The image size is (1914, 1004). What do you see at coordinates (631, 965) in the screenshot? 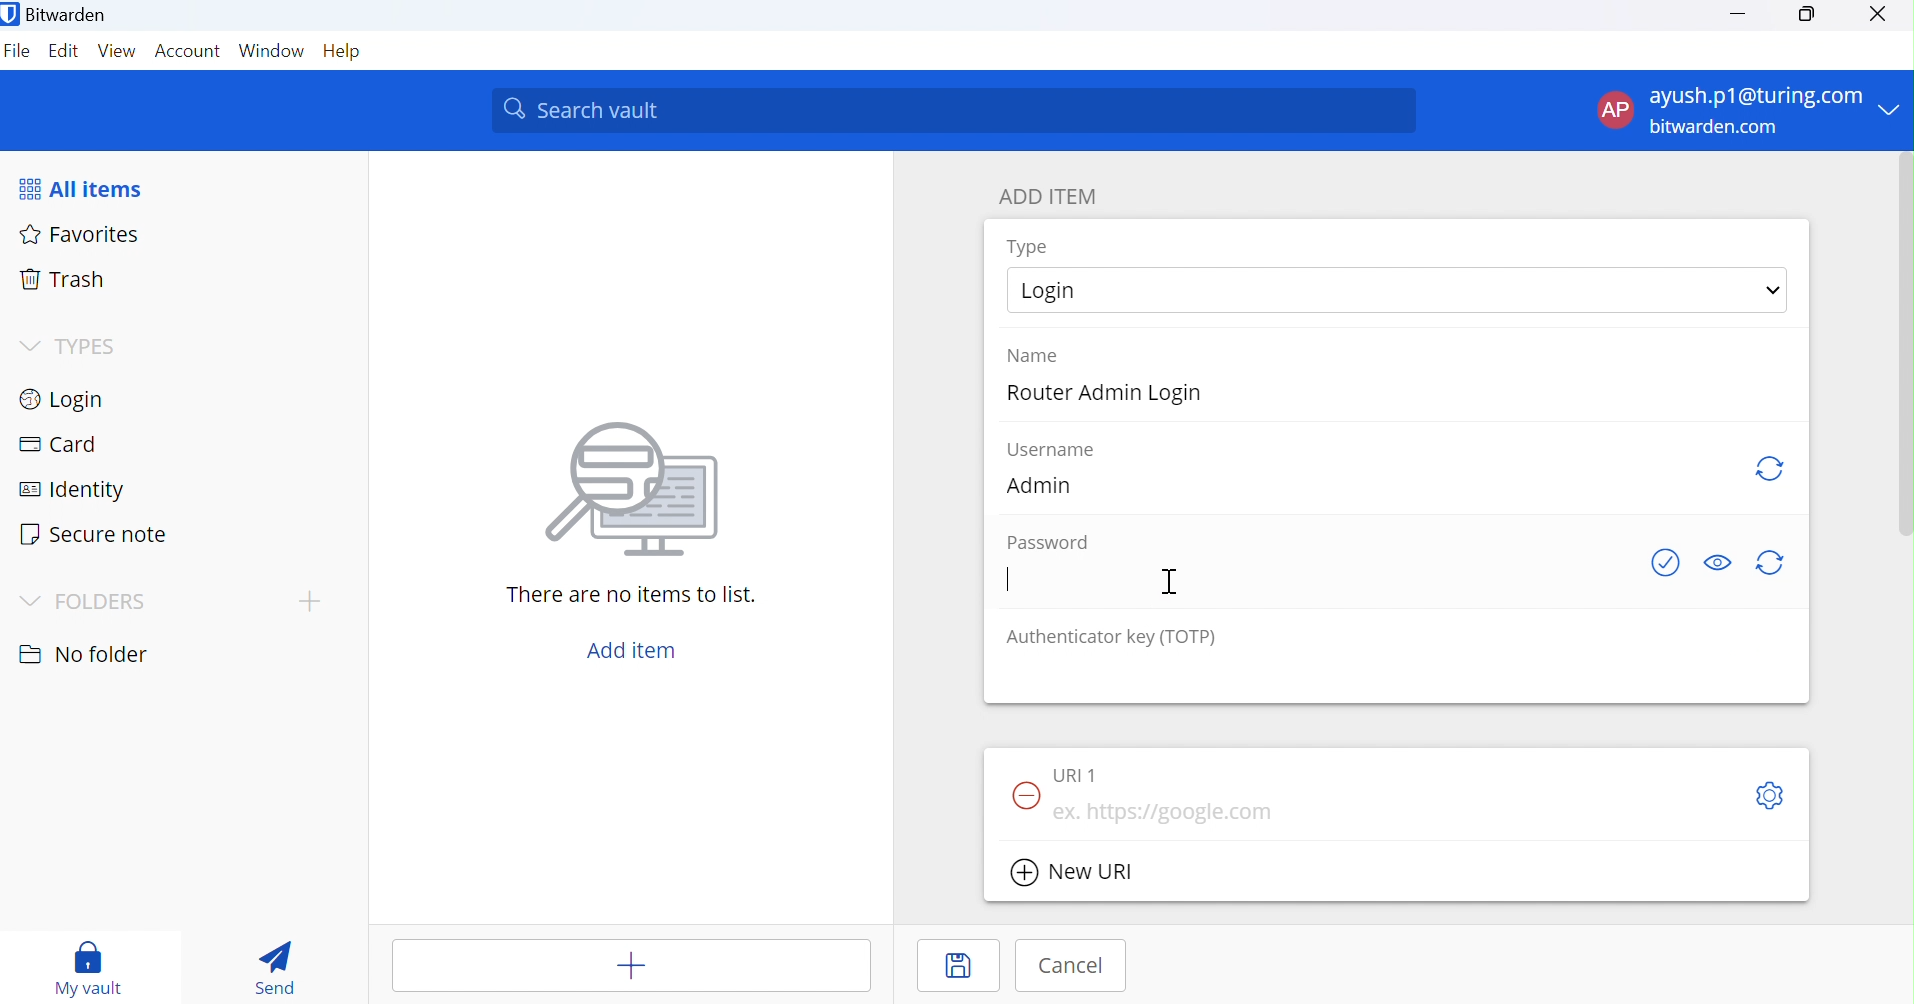
I see `add items` at bounding box center [631, 965].